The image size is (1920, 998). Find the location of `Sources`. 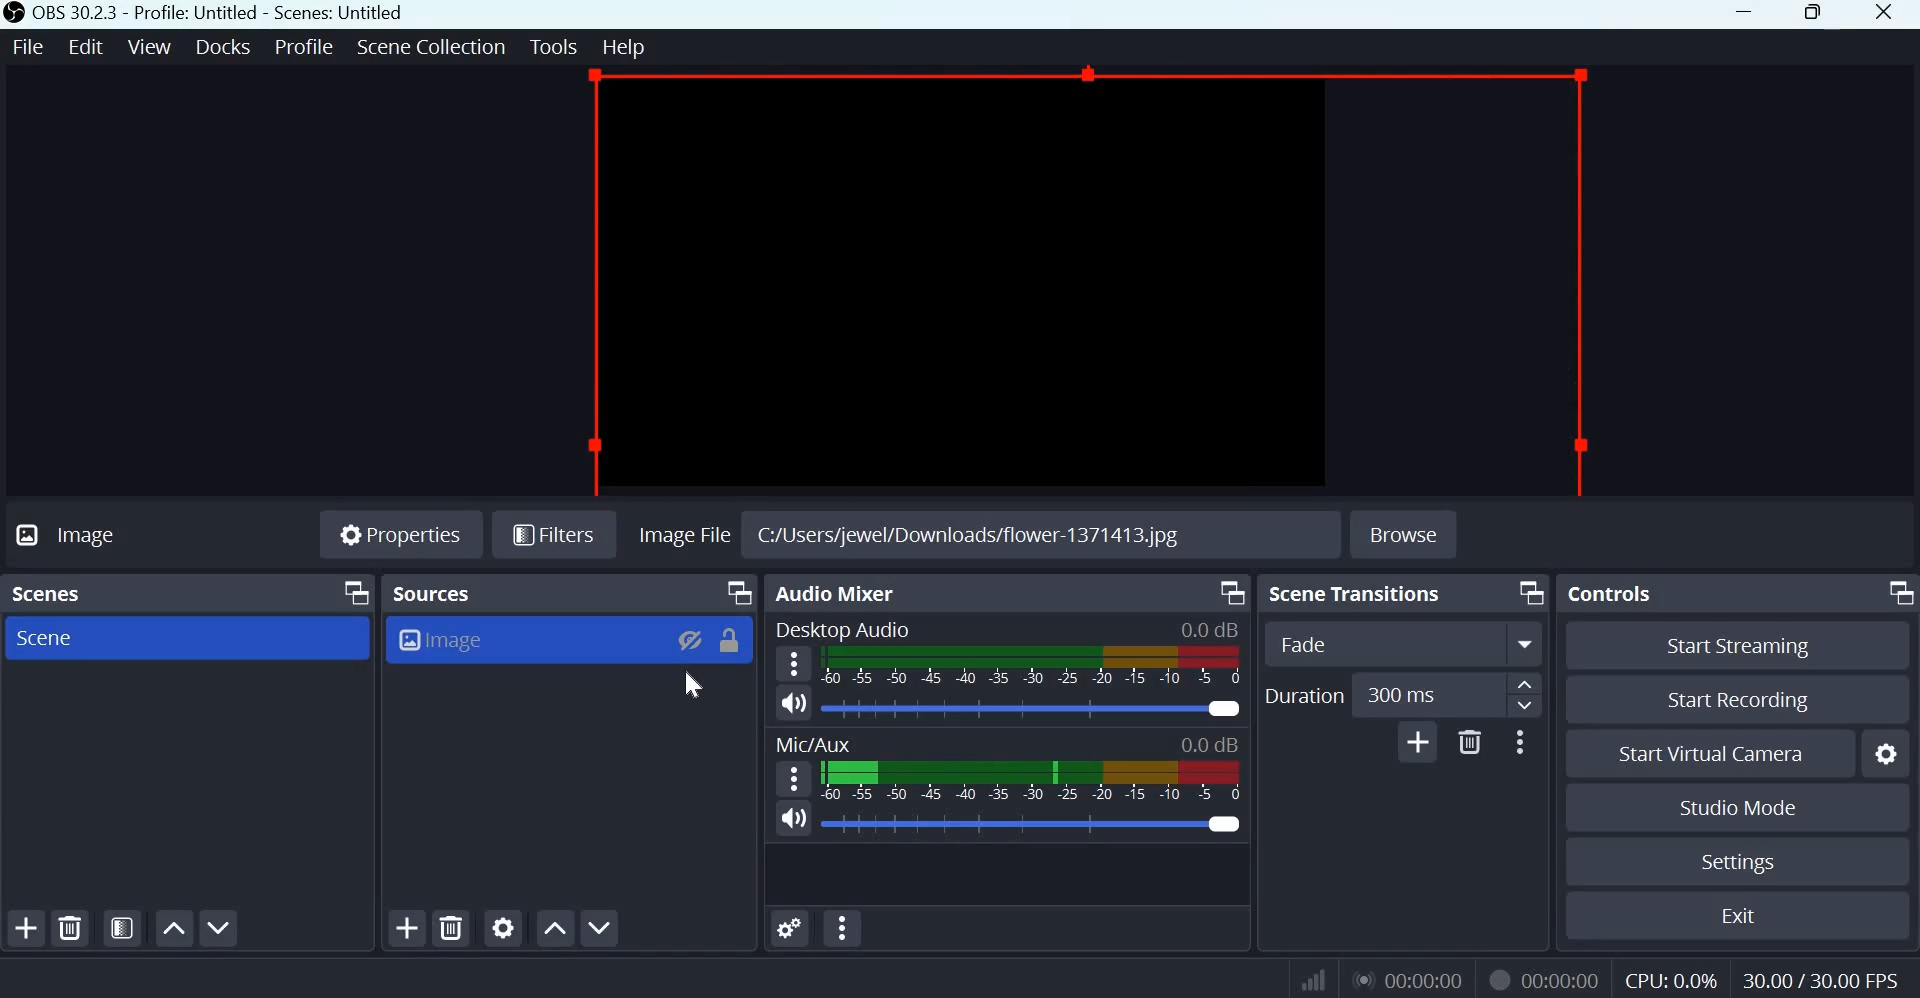

Sources is located at coordinates (437, 591).